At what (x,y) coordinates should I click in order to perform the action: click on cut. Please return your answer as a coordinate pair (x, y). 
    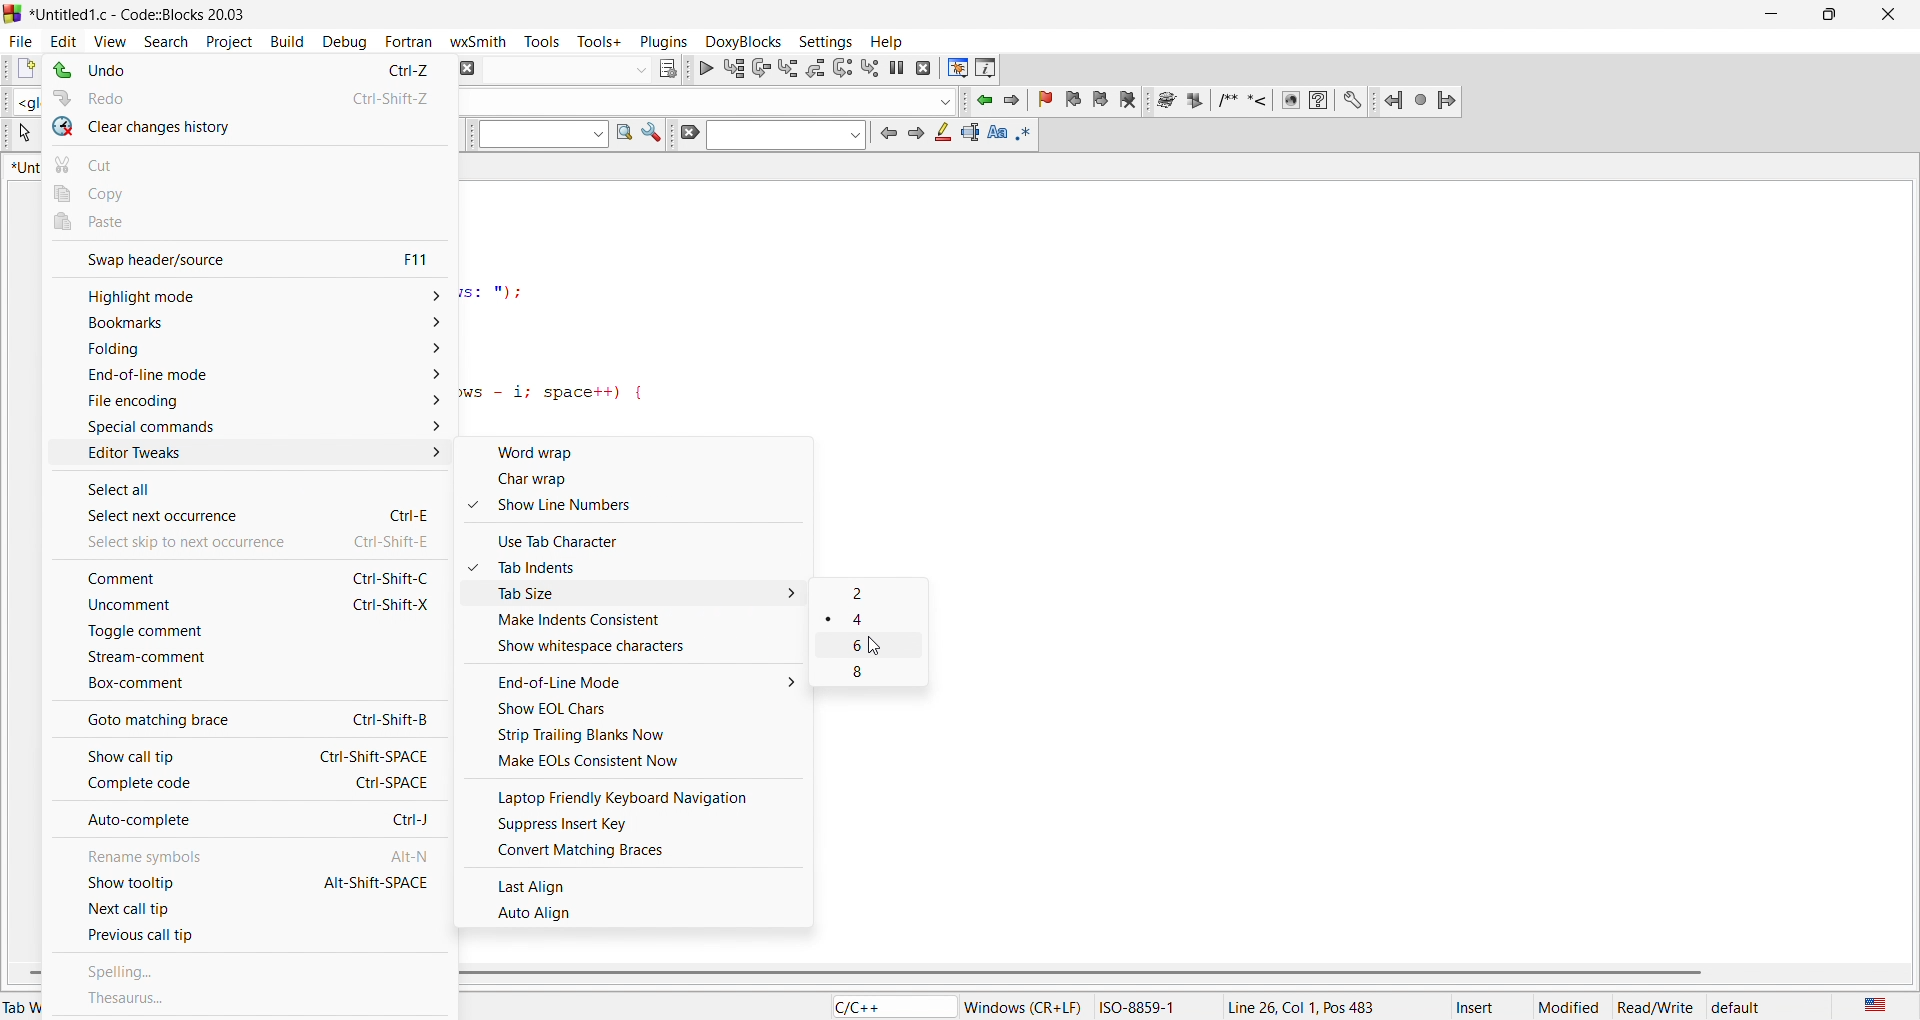
    Looking at the image, I should click on (246, 162).